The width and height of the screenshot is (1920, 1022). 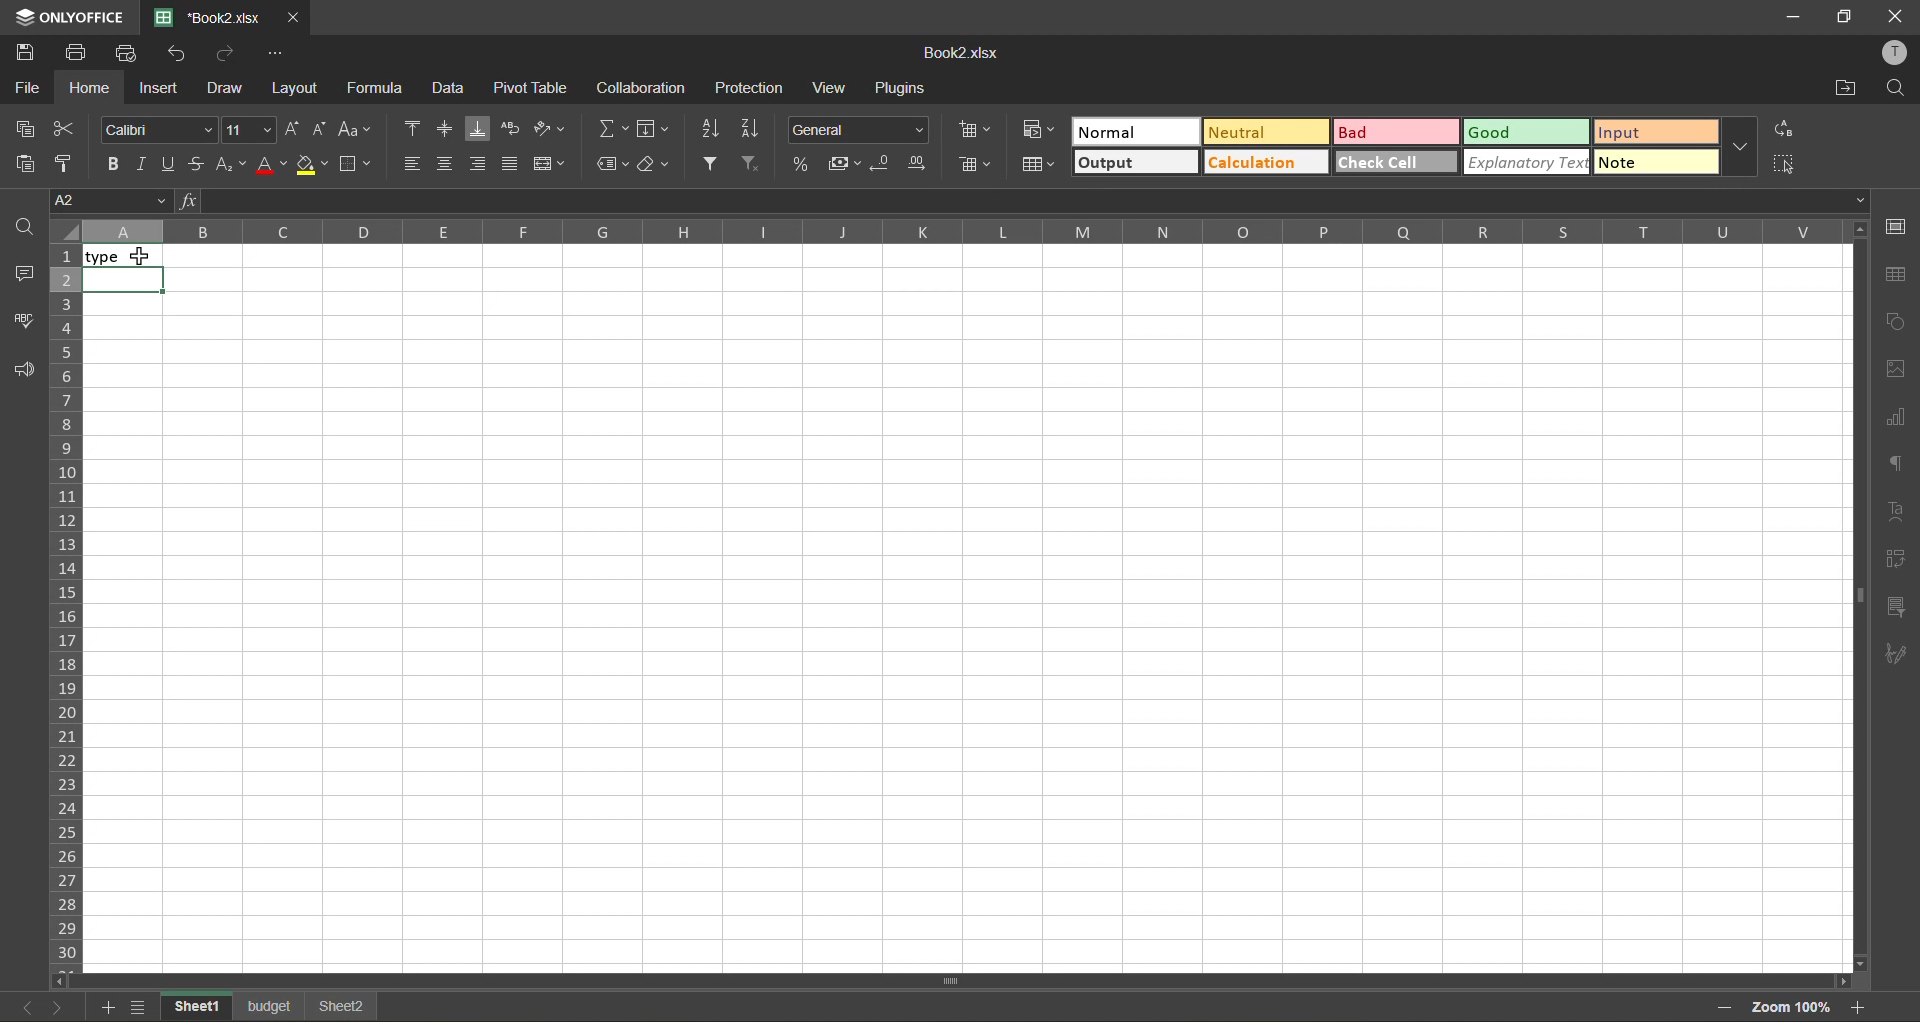 What do you see at coordinates (379, 92) in the screenshot?
I see `formula` at bounding box center [379, 92].